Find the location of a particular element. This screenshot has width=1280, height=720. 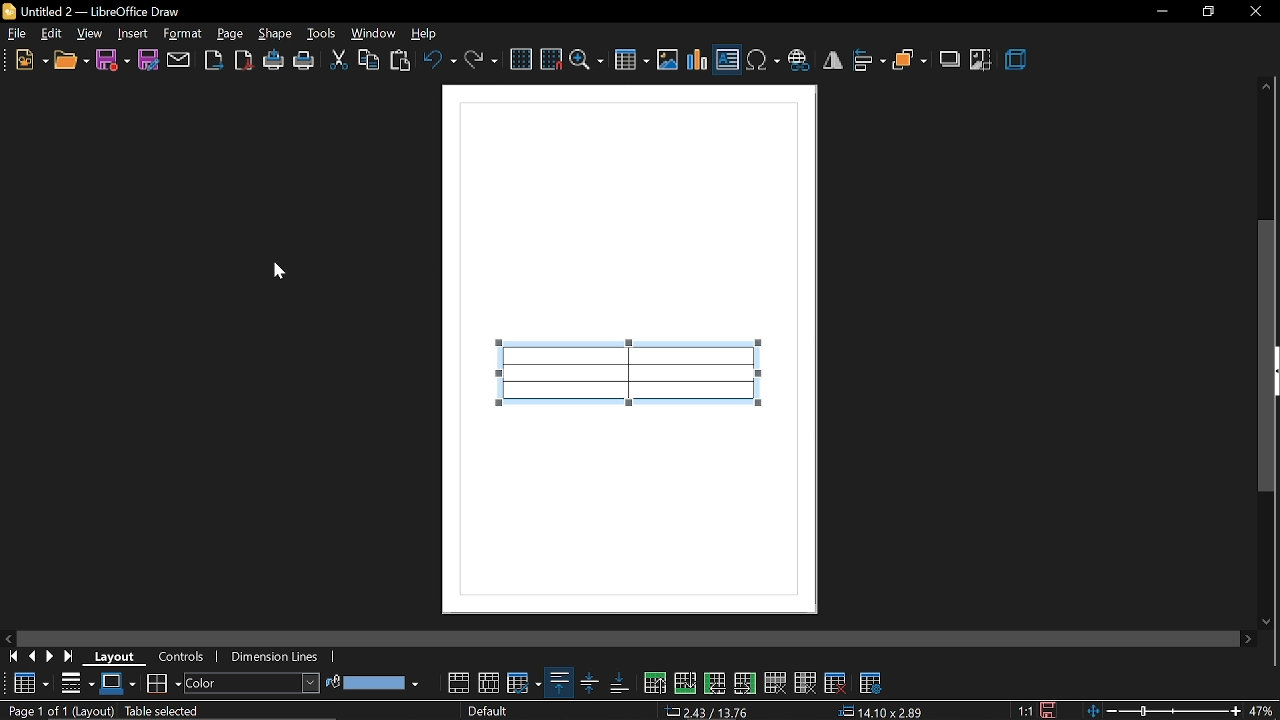

borders is located at coordinates (163, 687).